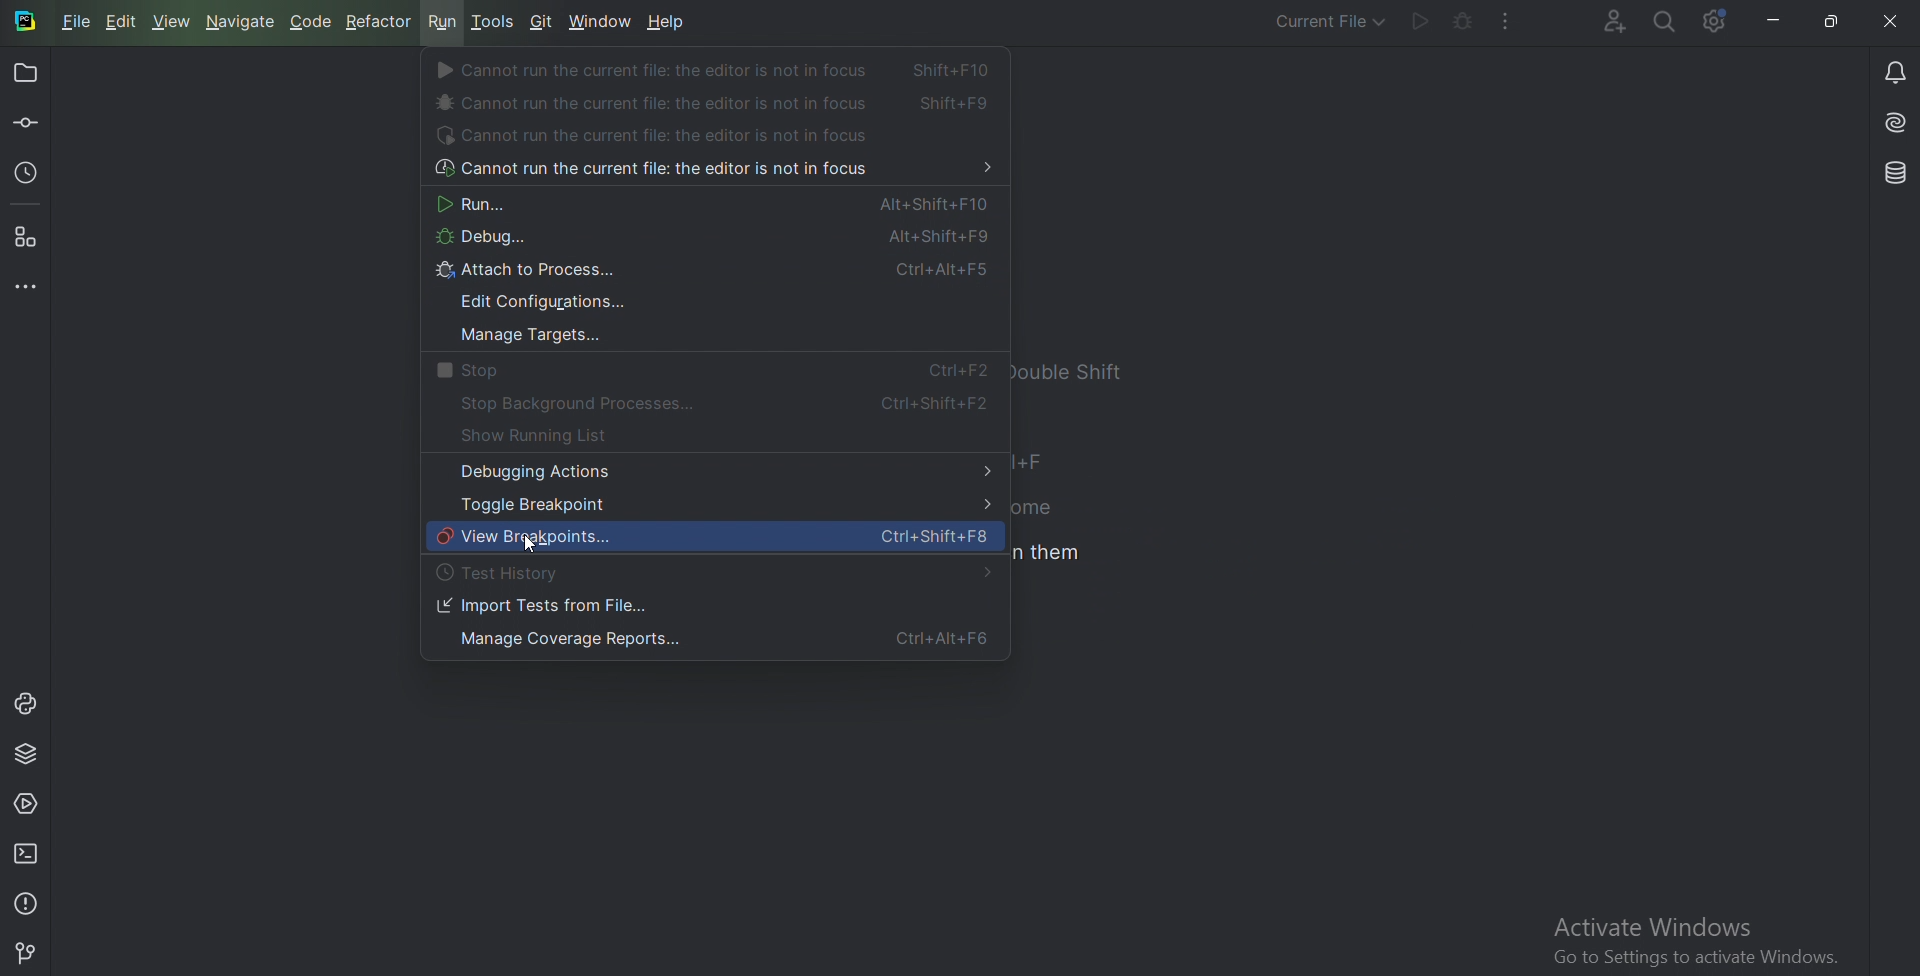  Describe the element at coordinates (544, 607) in the screenshot. I see `Import tests from file` at that location.